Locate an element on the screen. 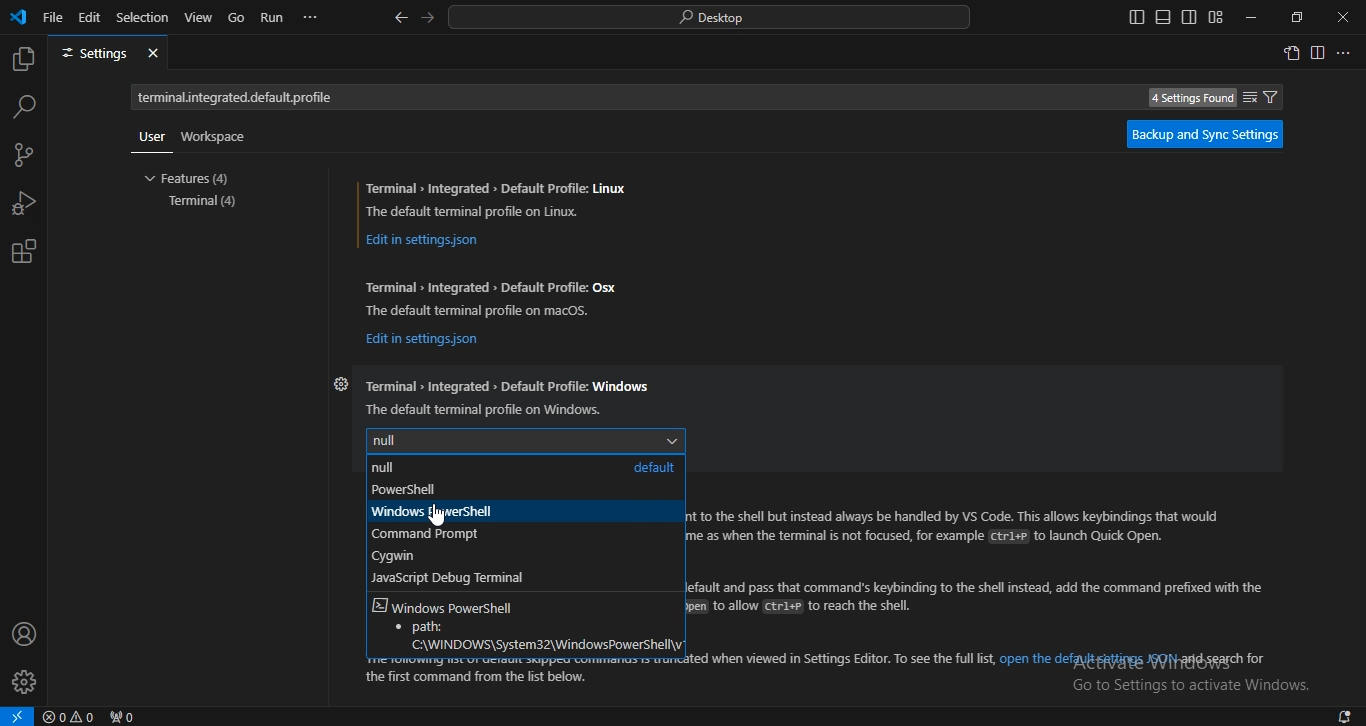 This screenshot has height=726, width=1366. toggle secondary side bar is located at coordinates (1188, 16).